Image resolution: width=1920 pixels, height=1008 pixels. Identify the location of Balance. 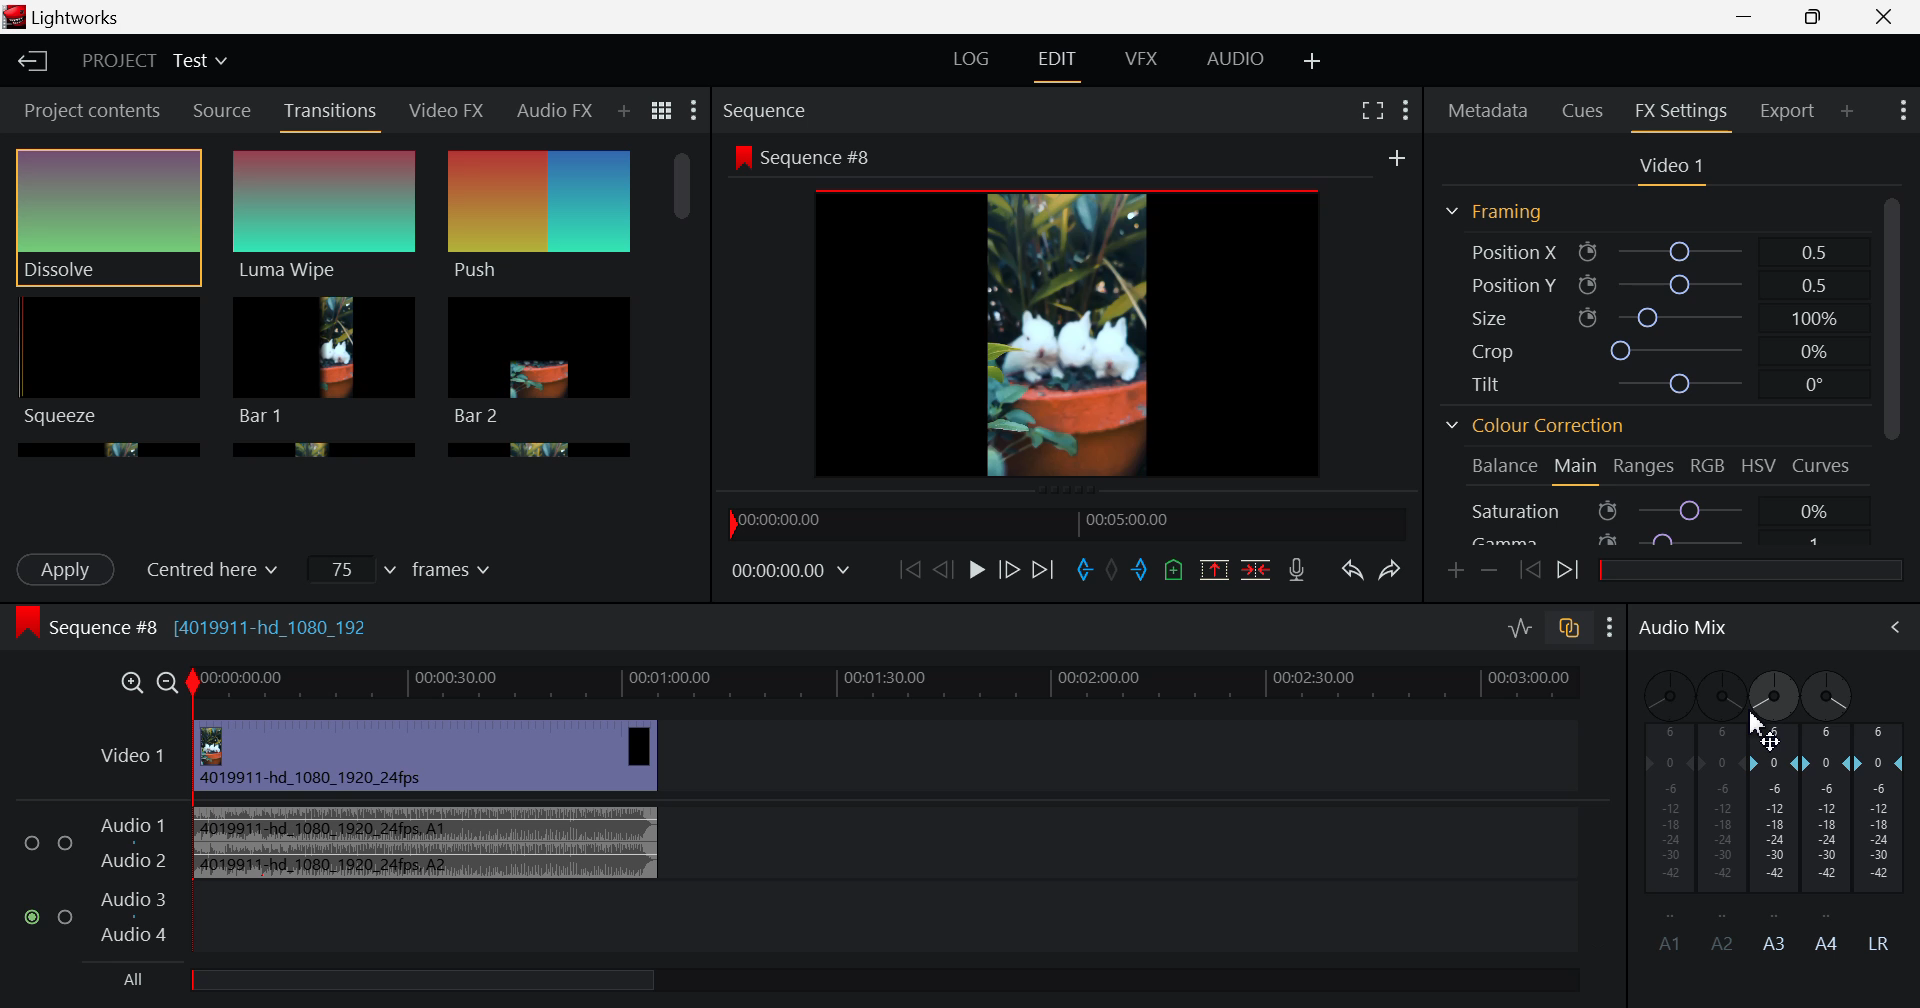
(1502, 467).